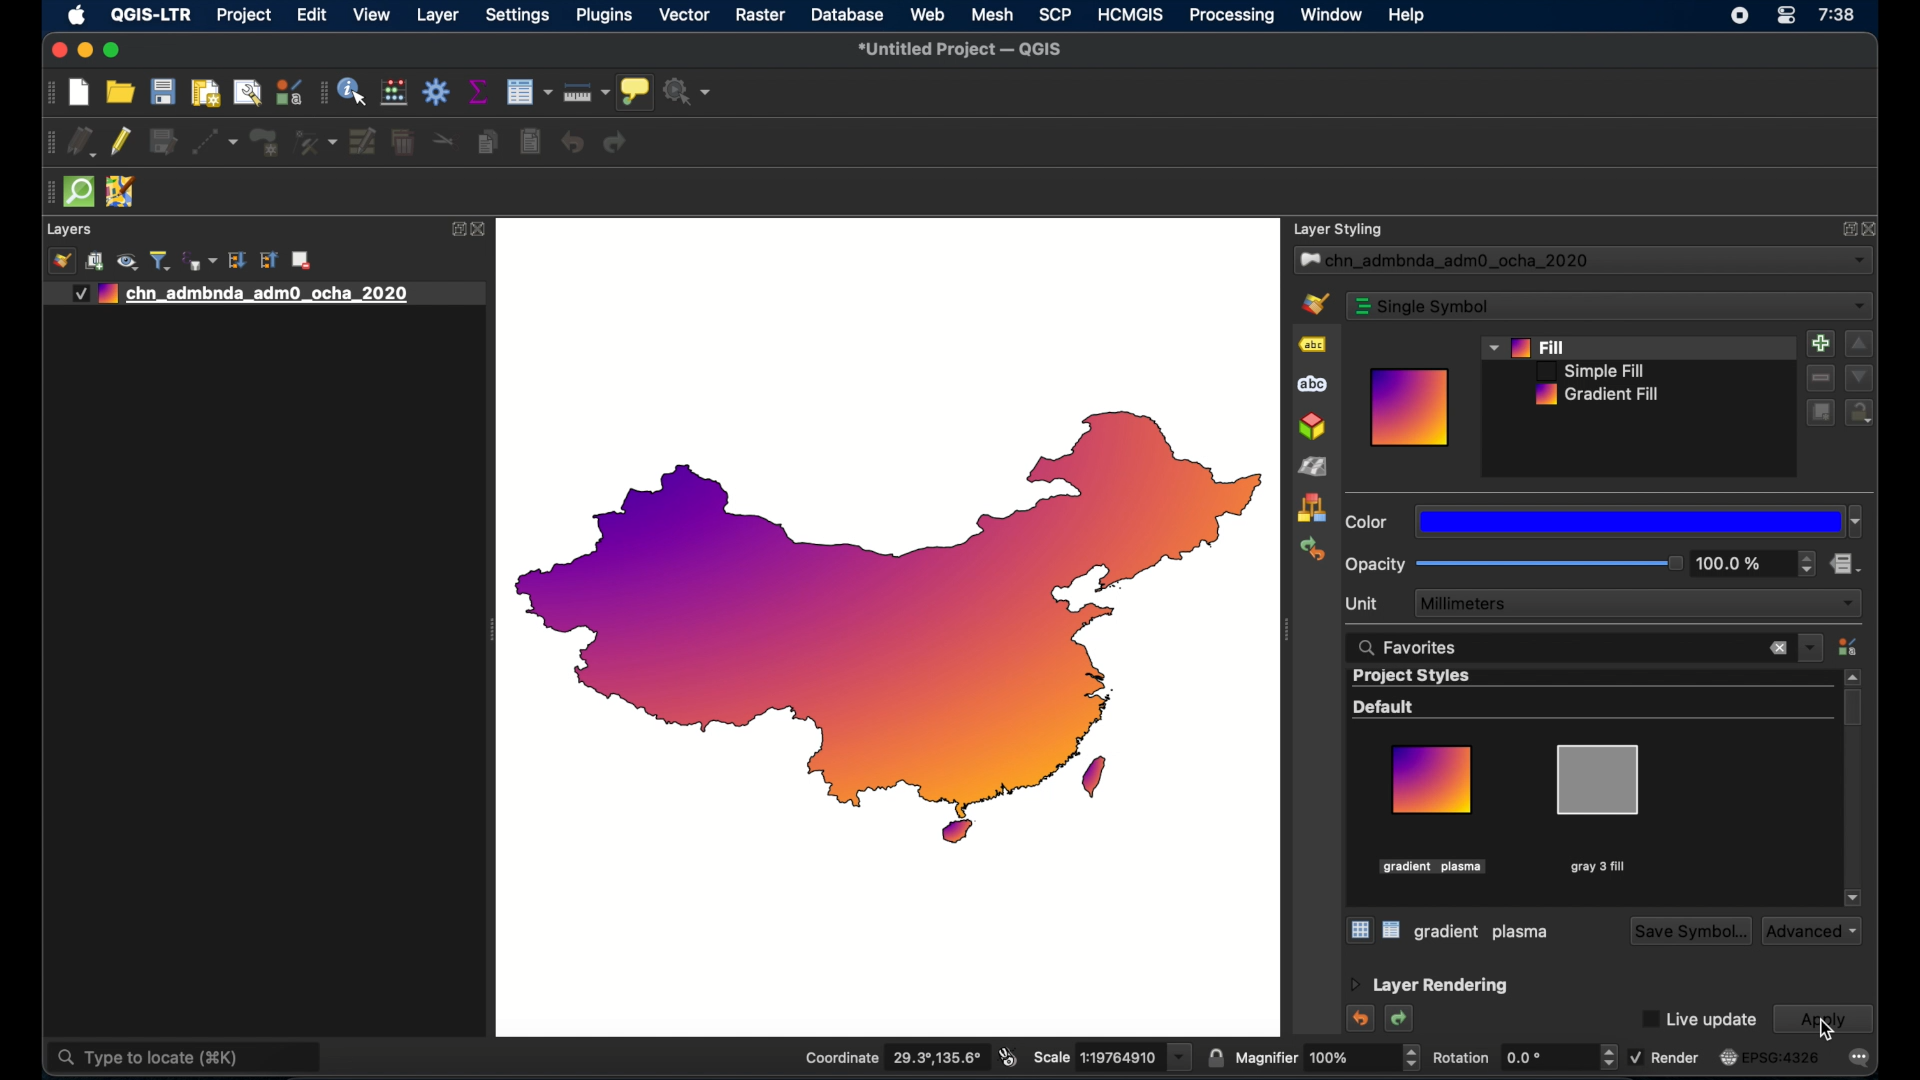  I want to click on apple icon, so click(78, 17).